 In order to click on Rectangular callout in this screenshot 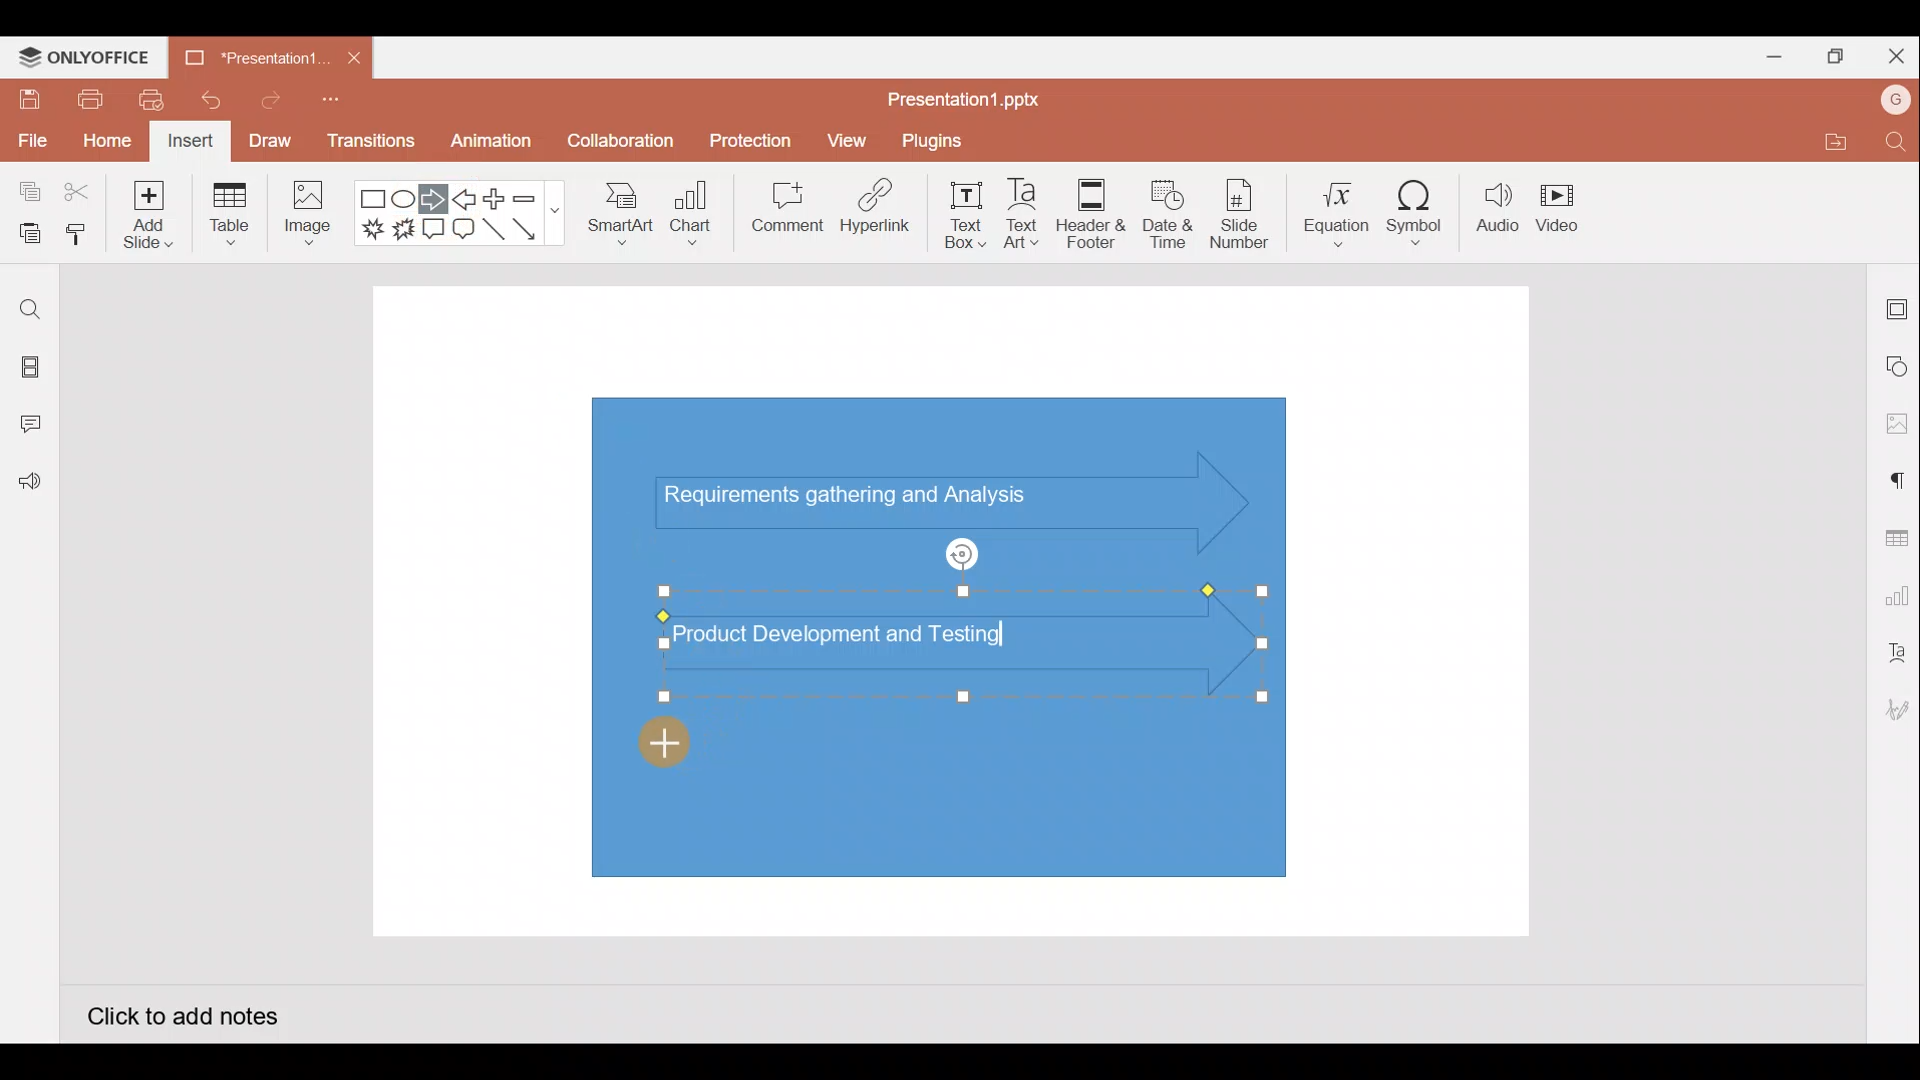, I will do `click(434, 230)`.